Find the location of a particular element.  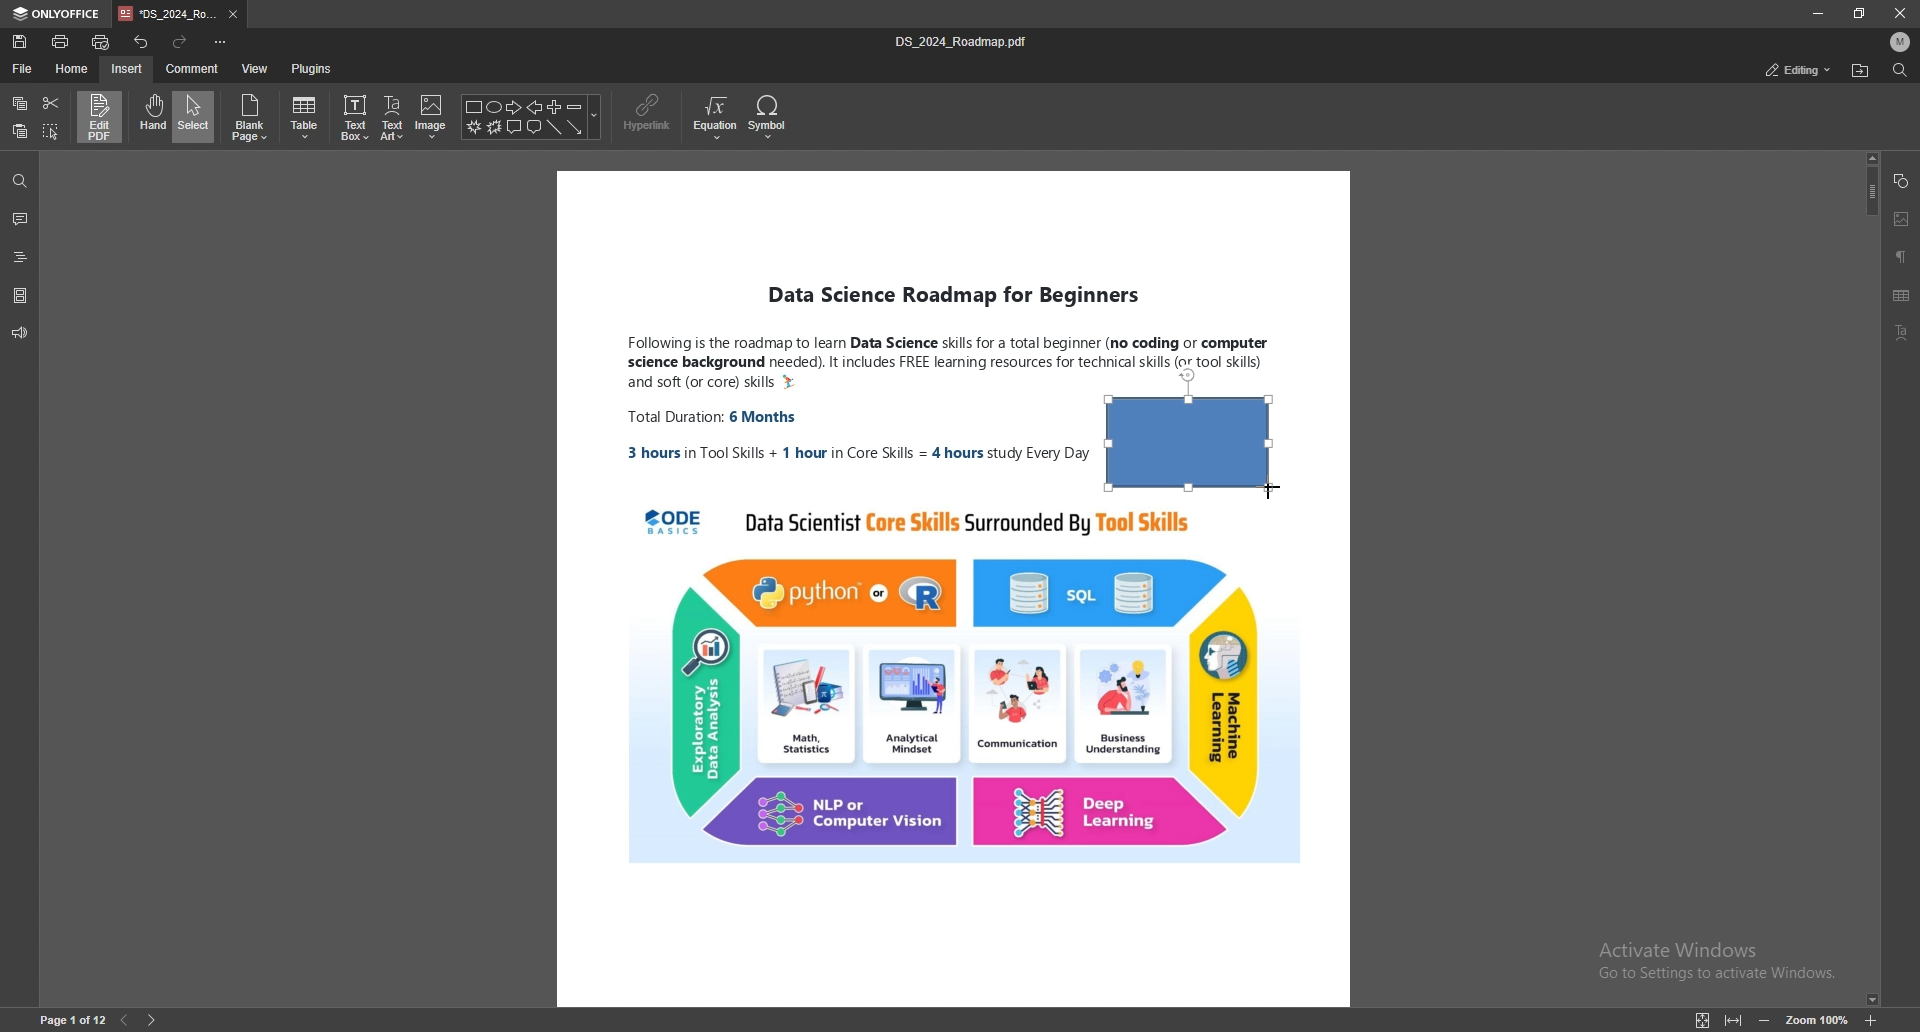

close is located at coordinates (1900, 12).